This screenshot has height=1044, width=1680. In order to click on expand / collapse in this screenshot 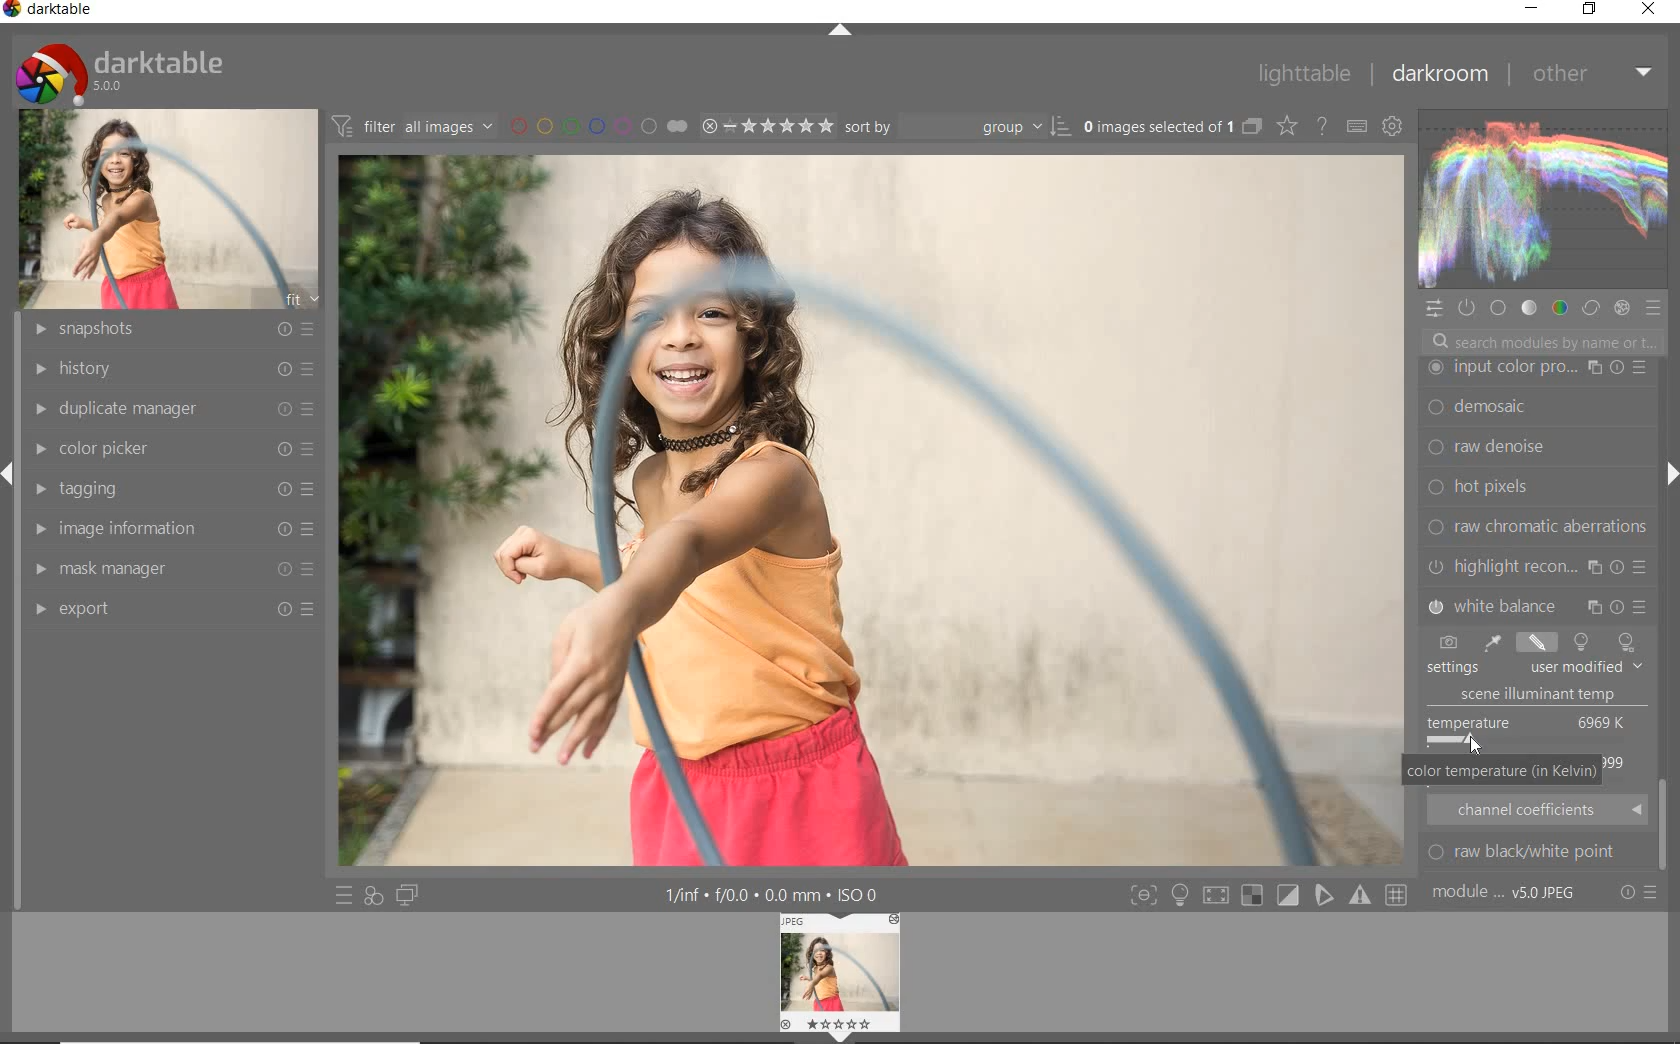, I will do `click(838, 34)`.